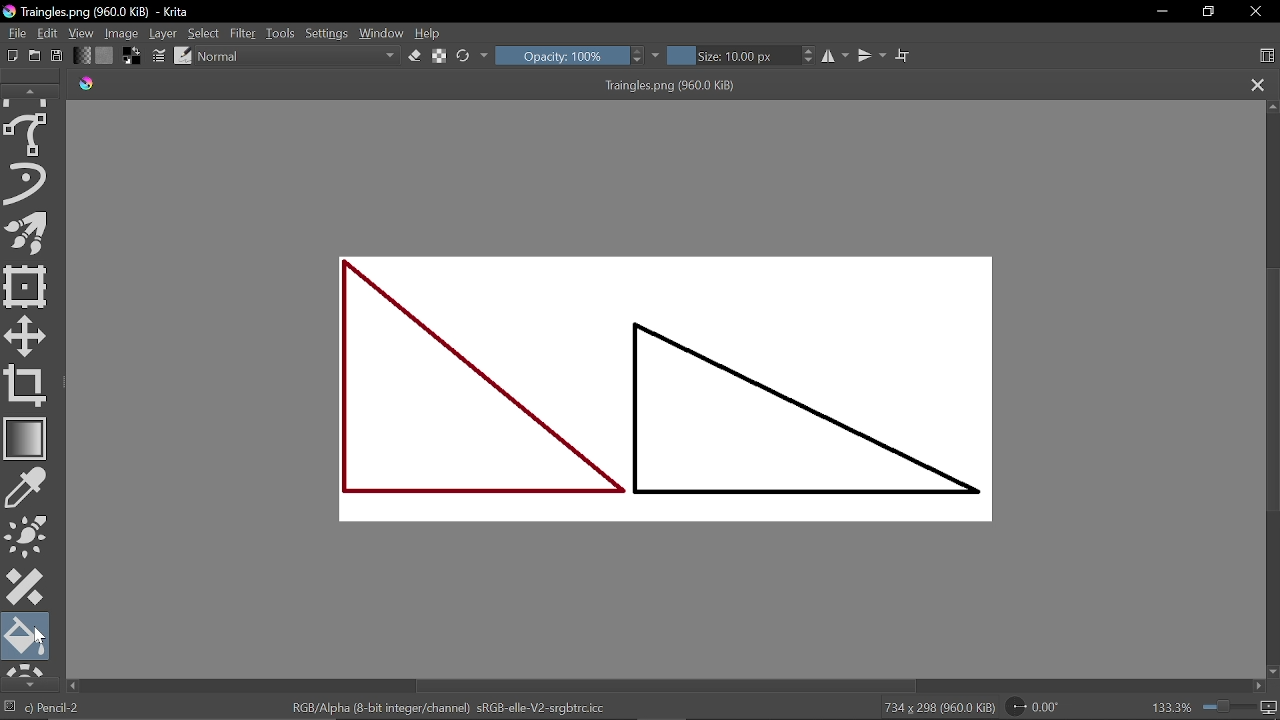 This screenshot has height=720, width=1280. What do you see at coordinates (26, 683) in the screenshot?
I see `Move down in tools` at bounding box center [26, 683].